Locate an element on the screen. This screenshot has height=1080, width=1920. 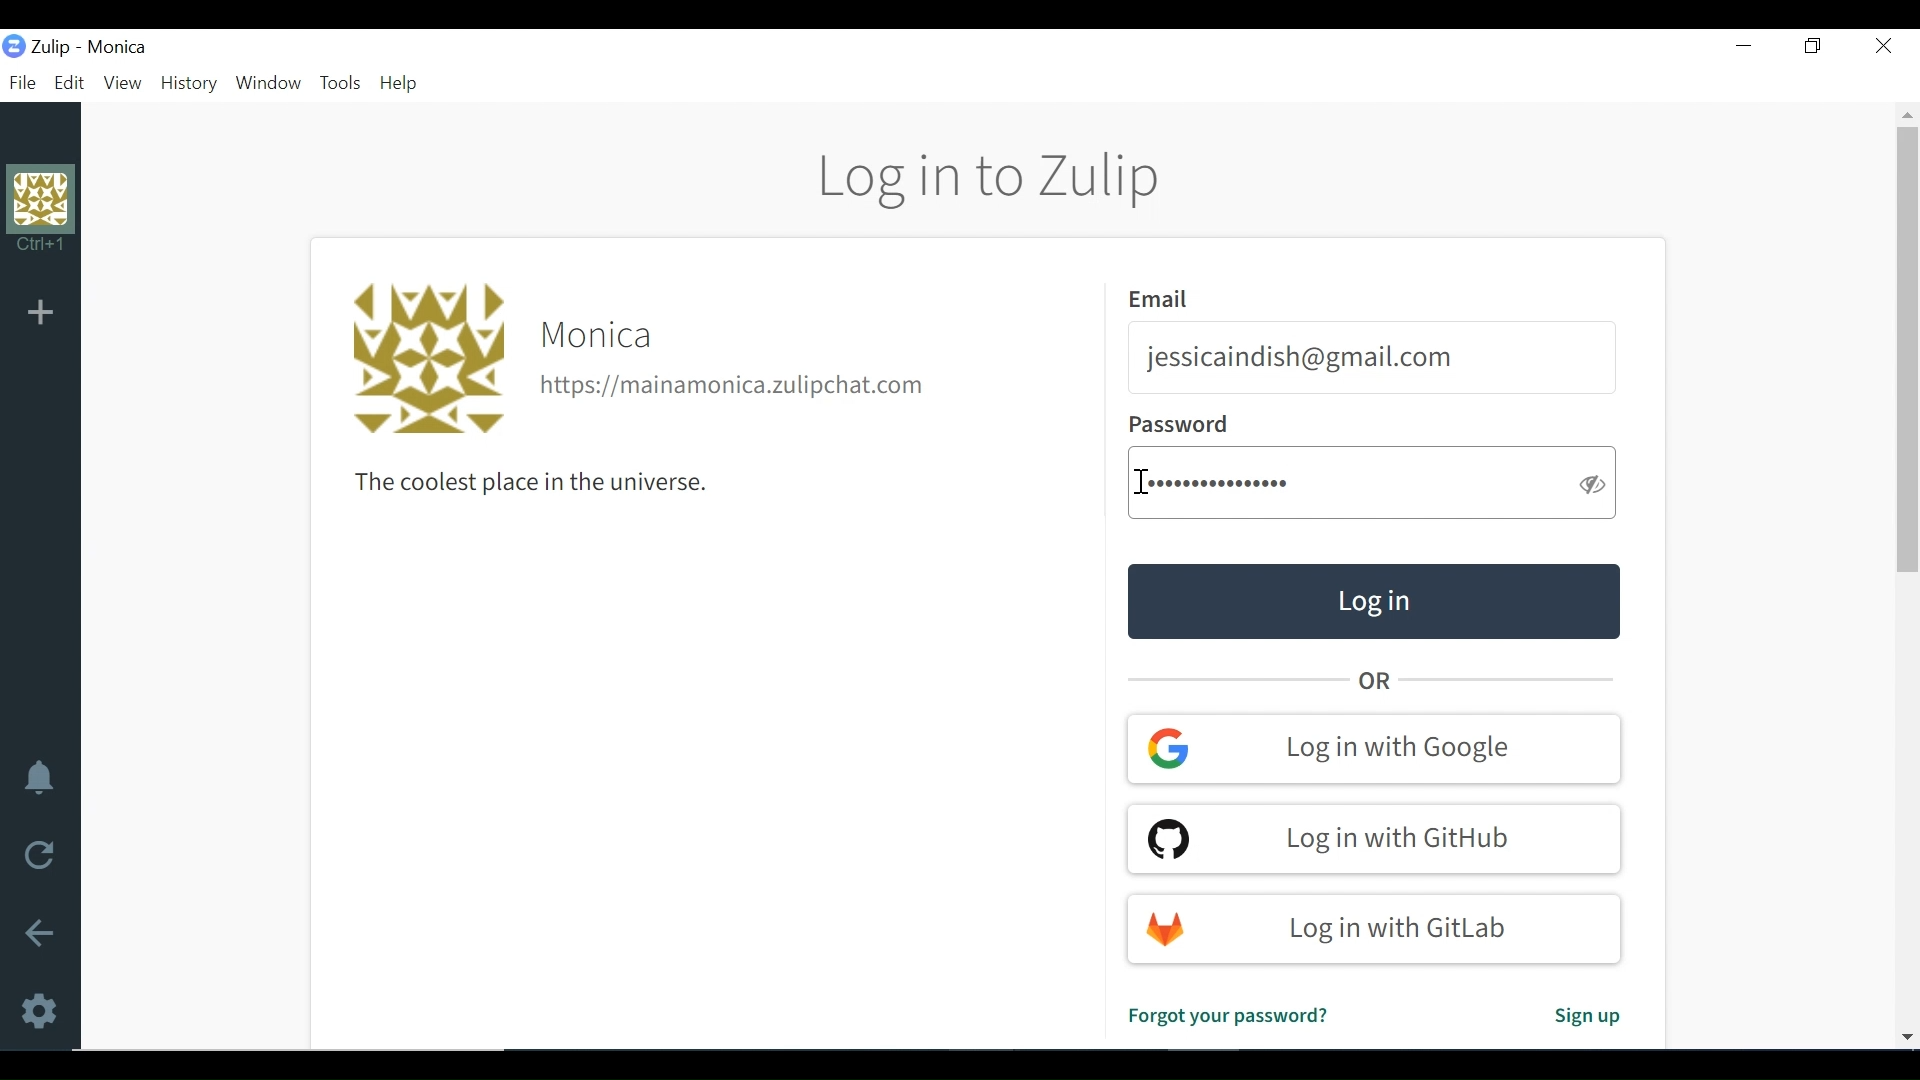
Scroll up is located at coordinates (1908, 113).